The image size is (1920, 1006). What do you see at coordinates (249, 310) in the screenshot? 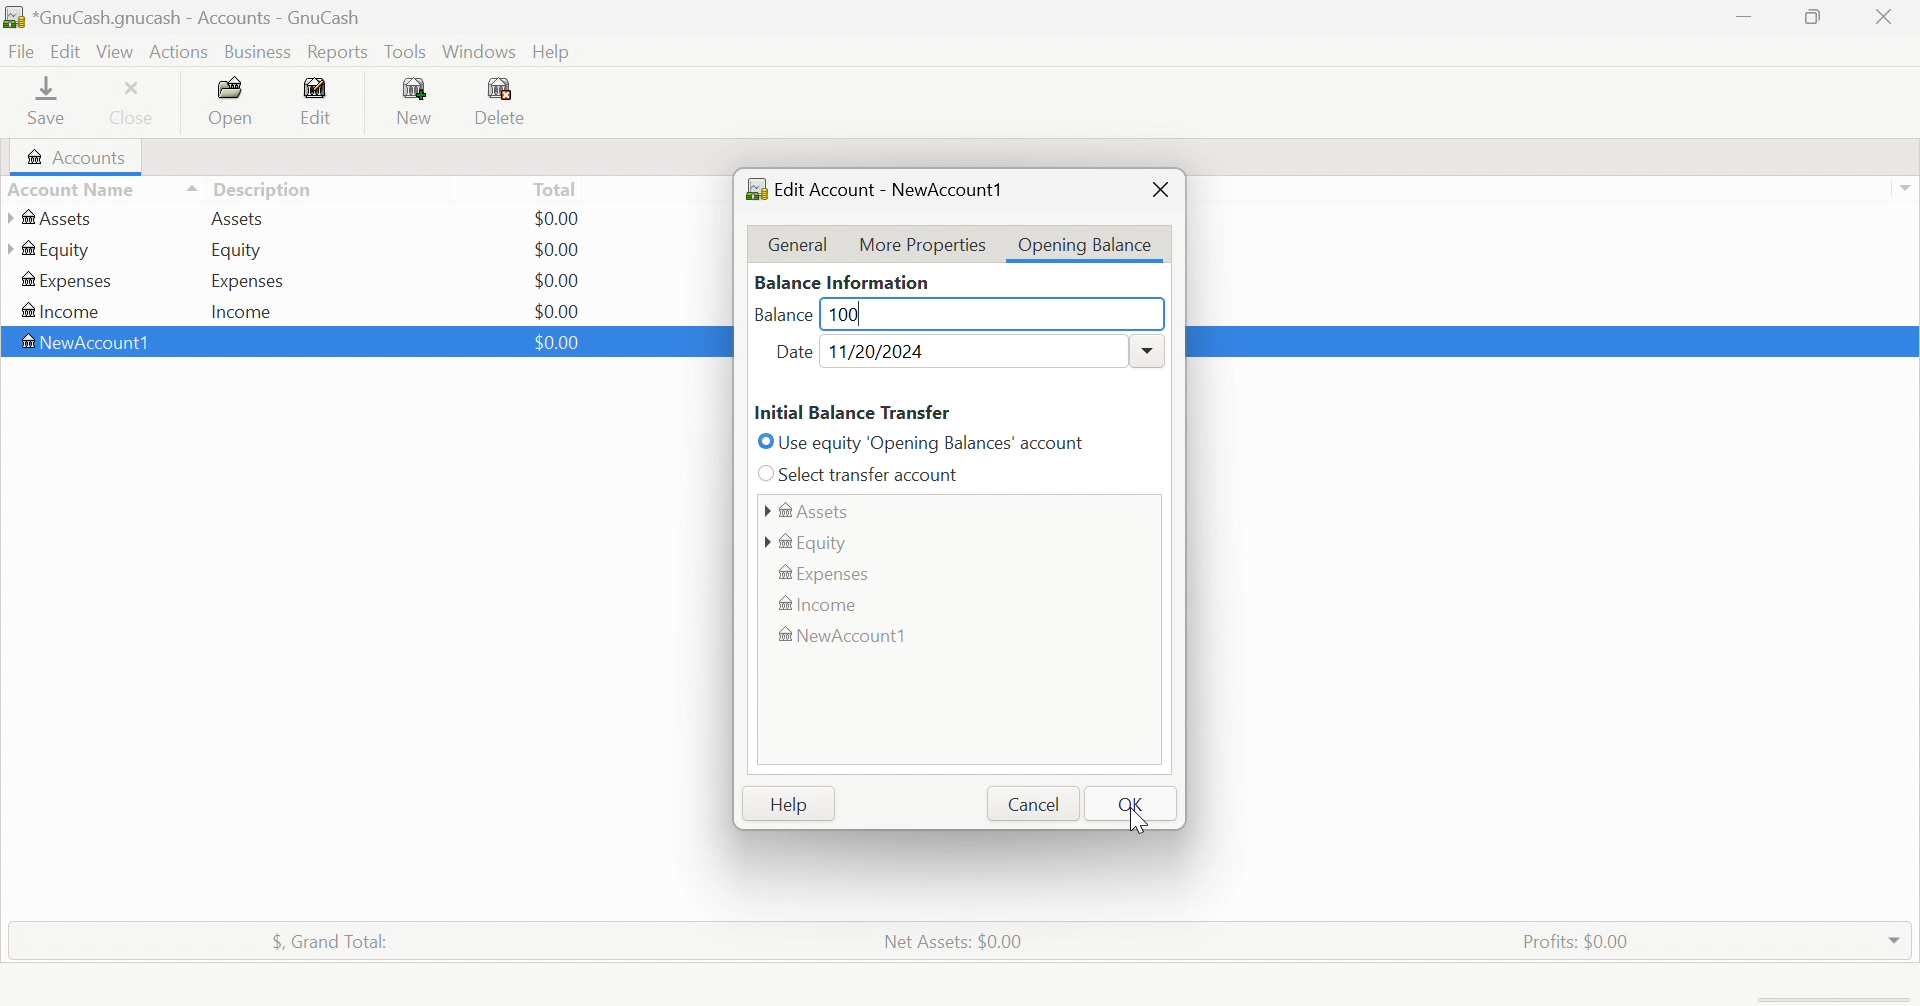
I see `Income` at bounding box center [249, 310].